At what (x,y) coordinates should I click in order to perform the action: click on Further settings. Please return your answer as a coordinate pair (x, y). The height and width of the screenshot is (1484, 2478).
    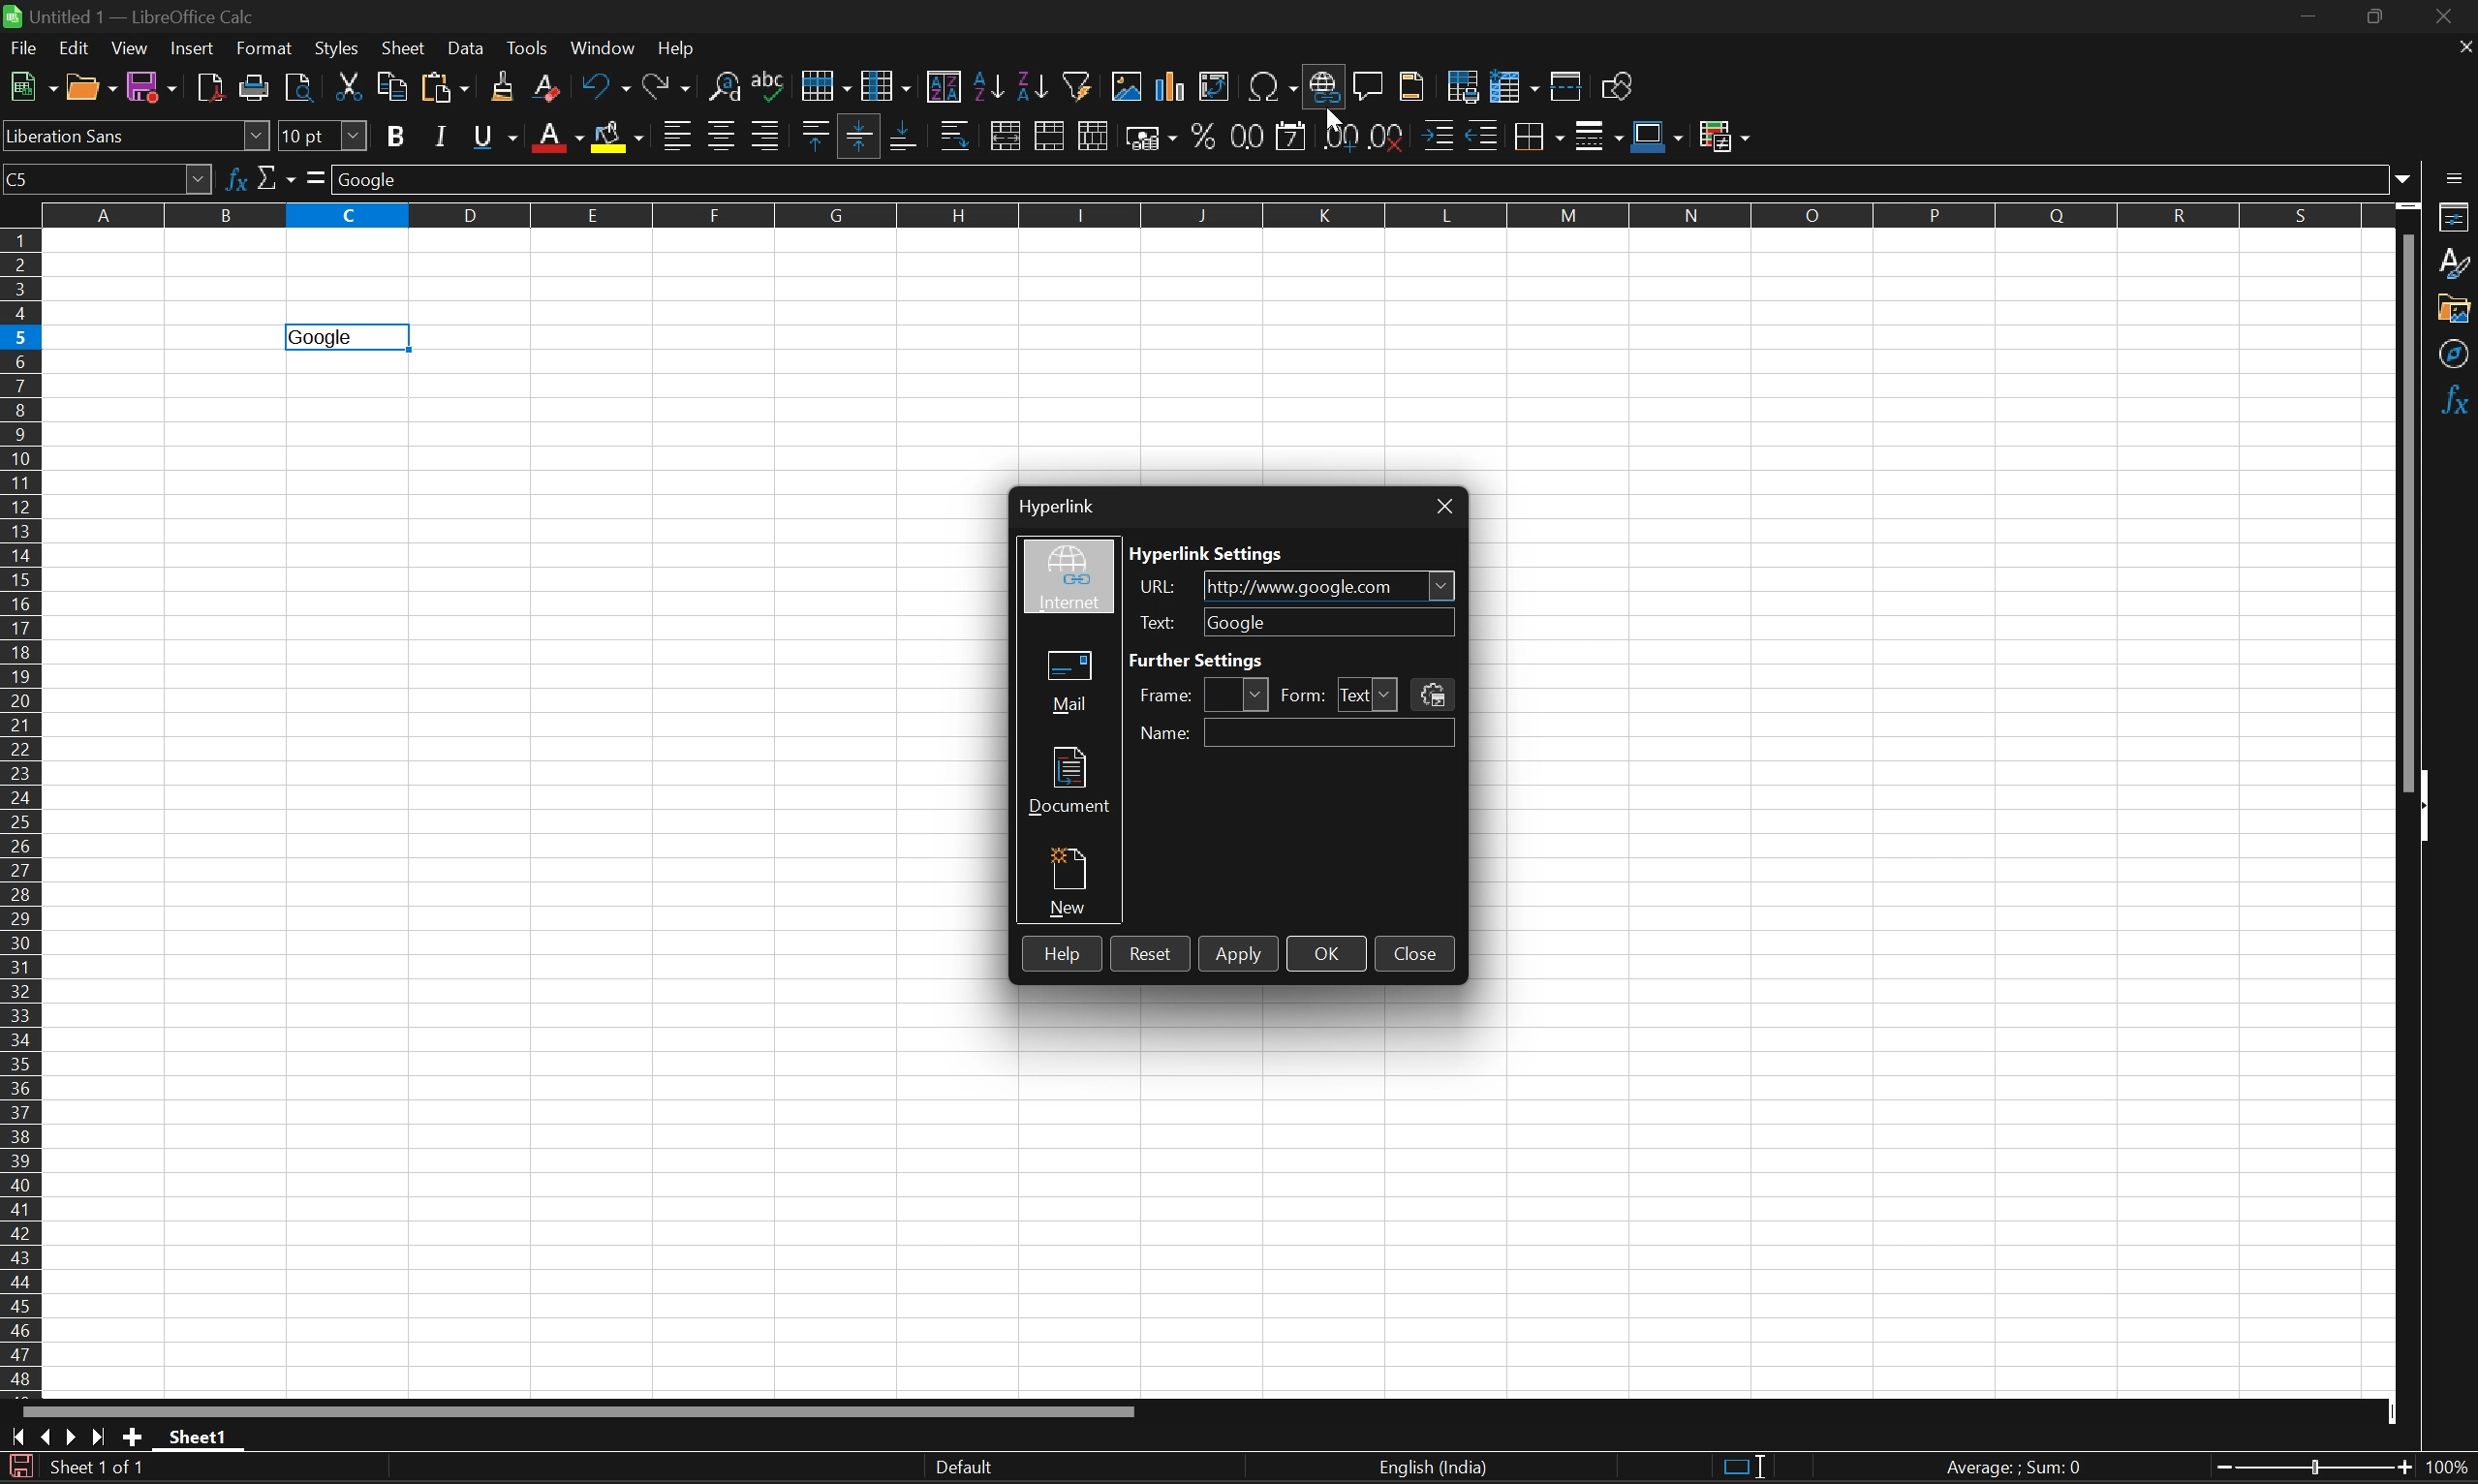
    Looking at the image, I should click on (1196, 659).